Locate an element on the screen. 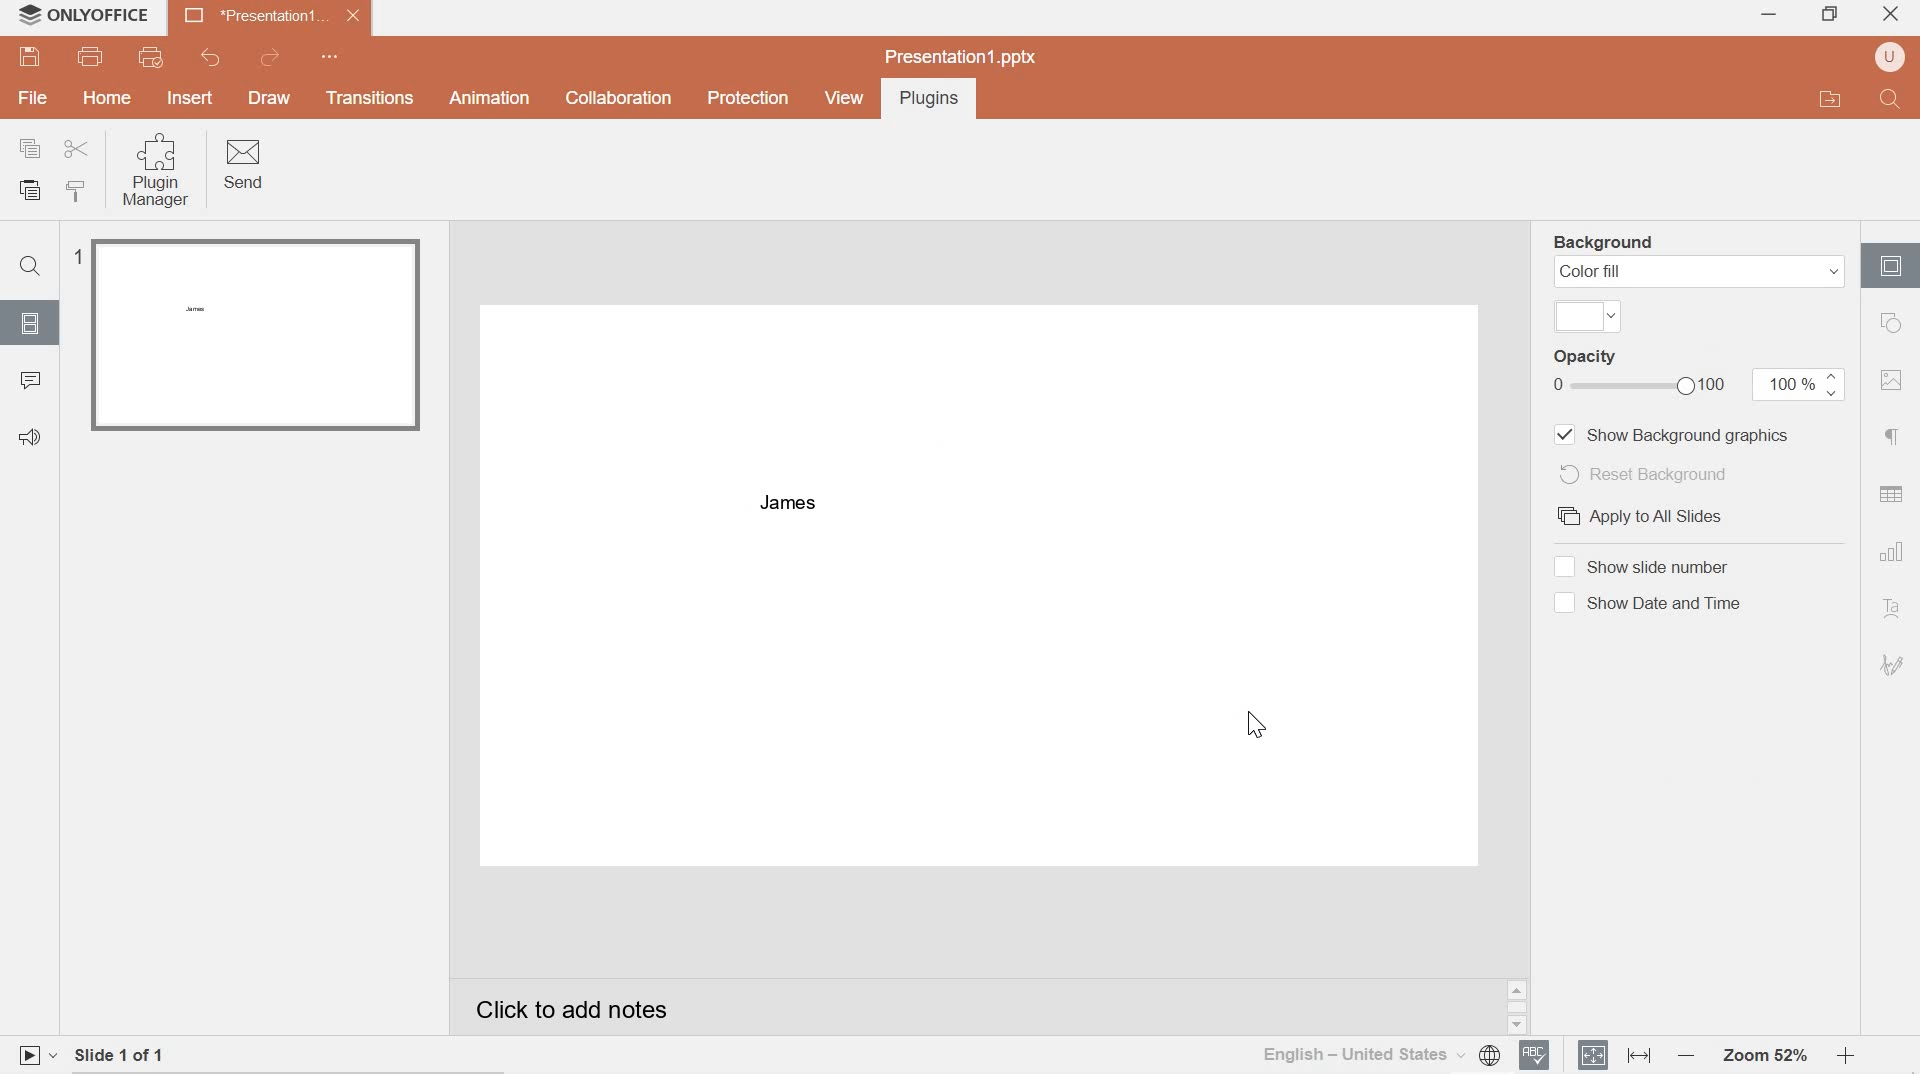 The width and height of the screenshot is (1920, 1074). print is located at coordinates (93, 58).